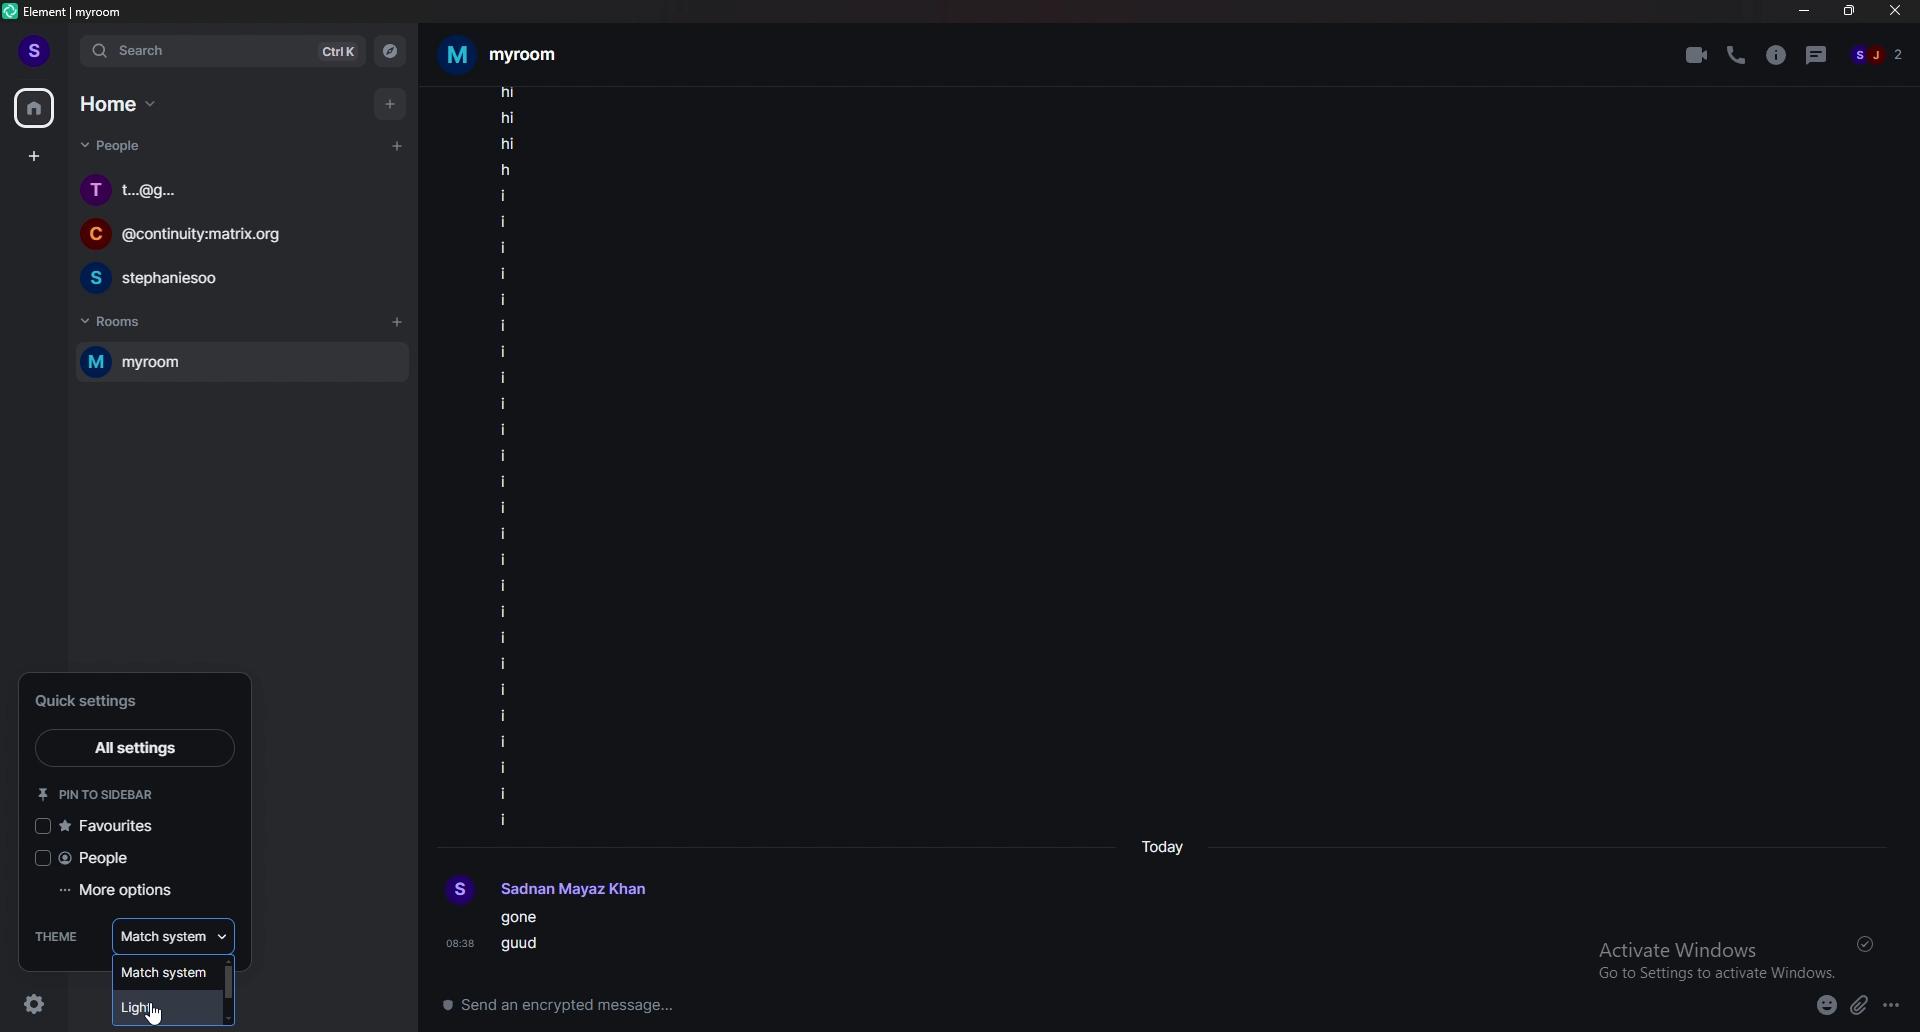 This screenshot has height=1032, width=1920. I want to click on people, so click(116, 144).